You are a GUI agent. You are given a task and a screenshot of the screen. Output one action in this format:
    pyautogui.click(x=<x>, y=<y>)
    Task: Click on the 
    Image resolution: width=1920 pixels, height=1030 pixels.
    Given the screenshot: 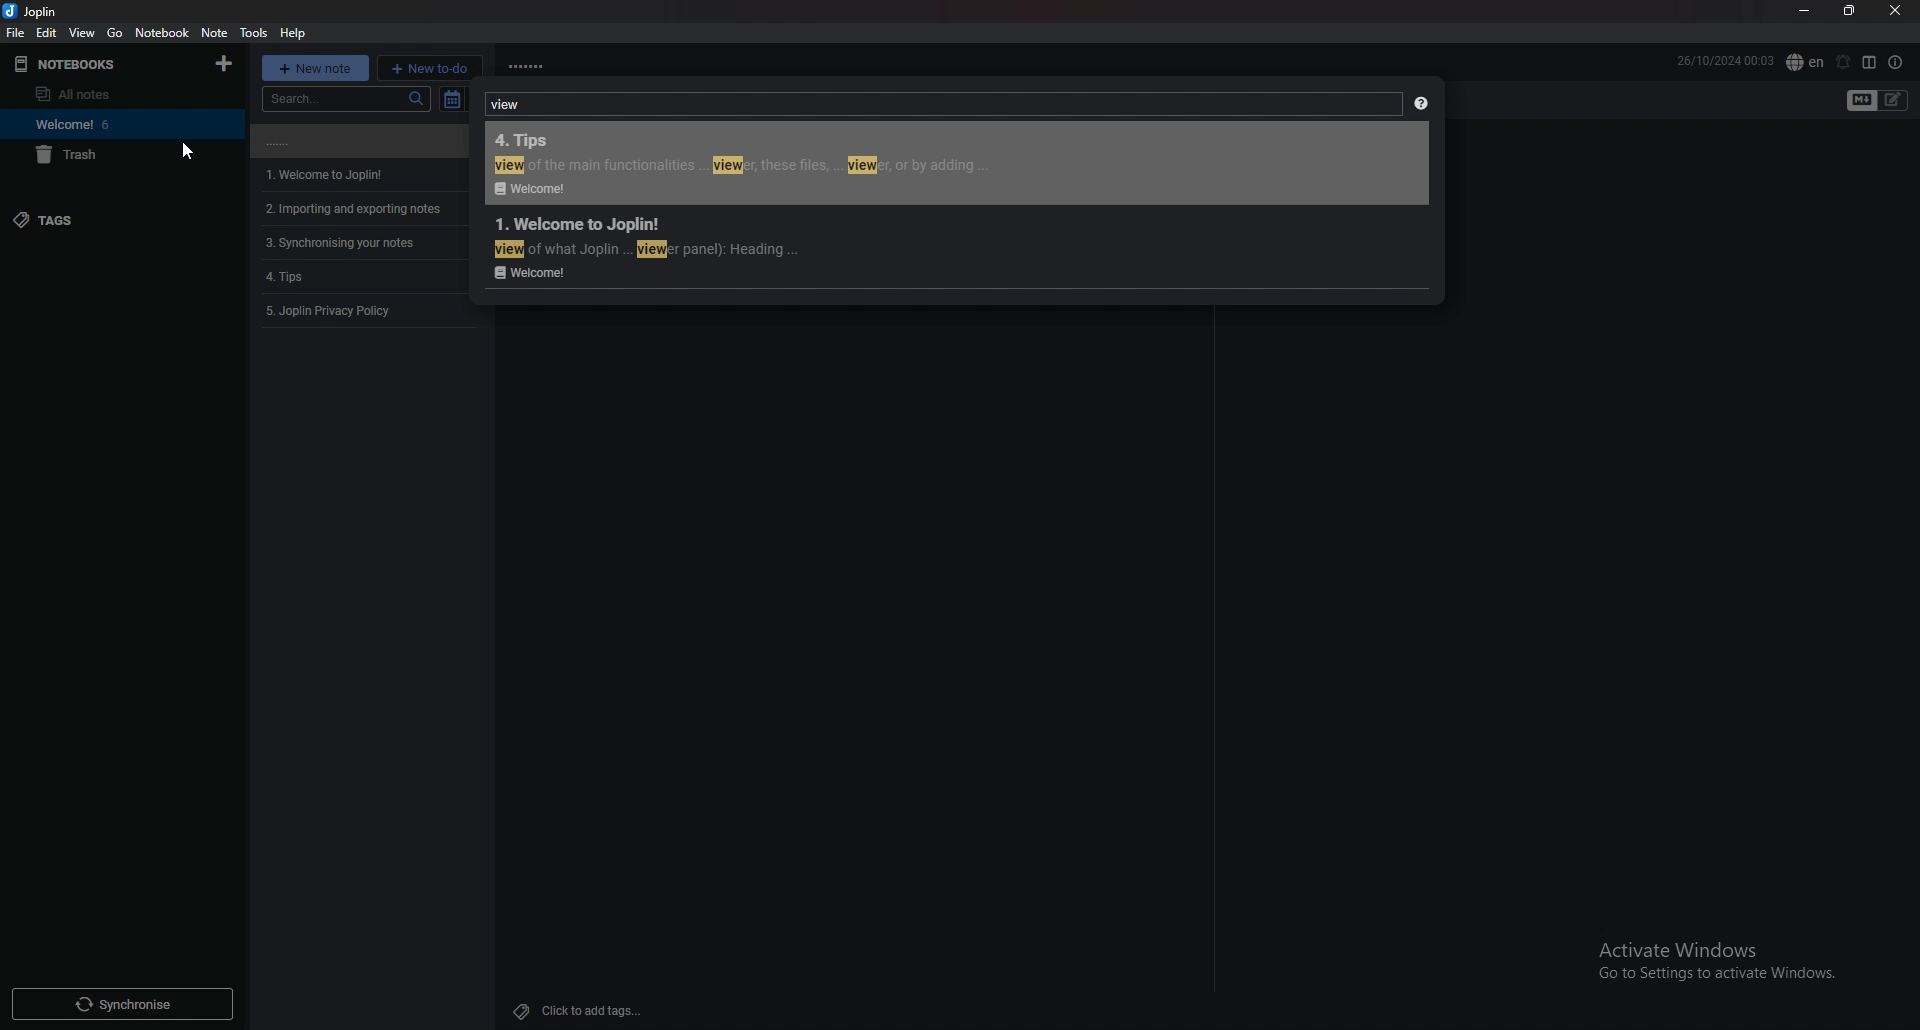 What is the action you would take?
    pyautogui.click(x=1709, y=962)
    